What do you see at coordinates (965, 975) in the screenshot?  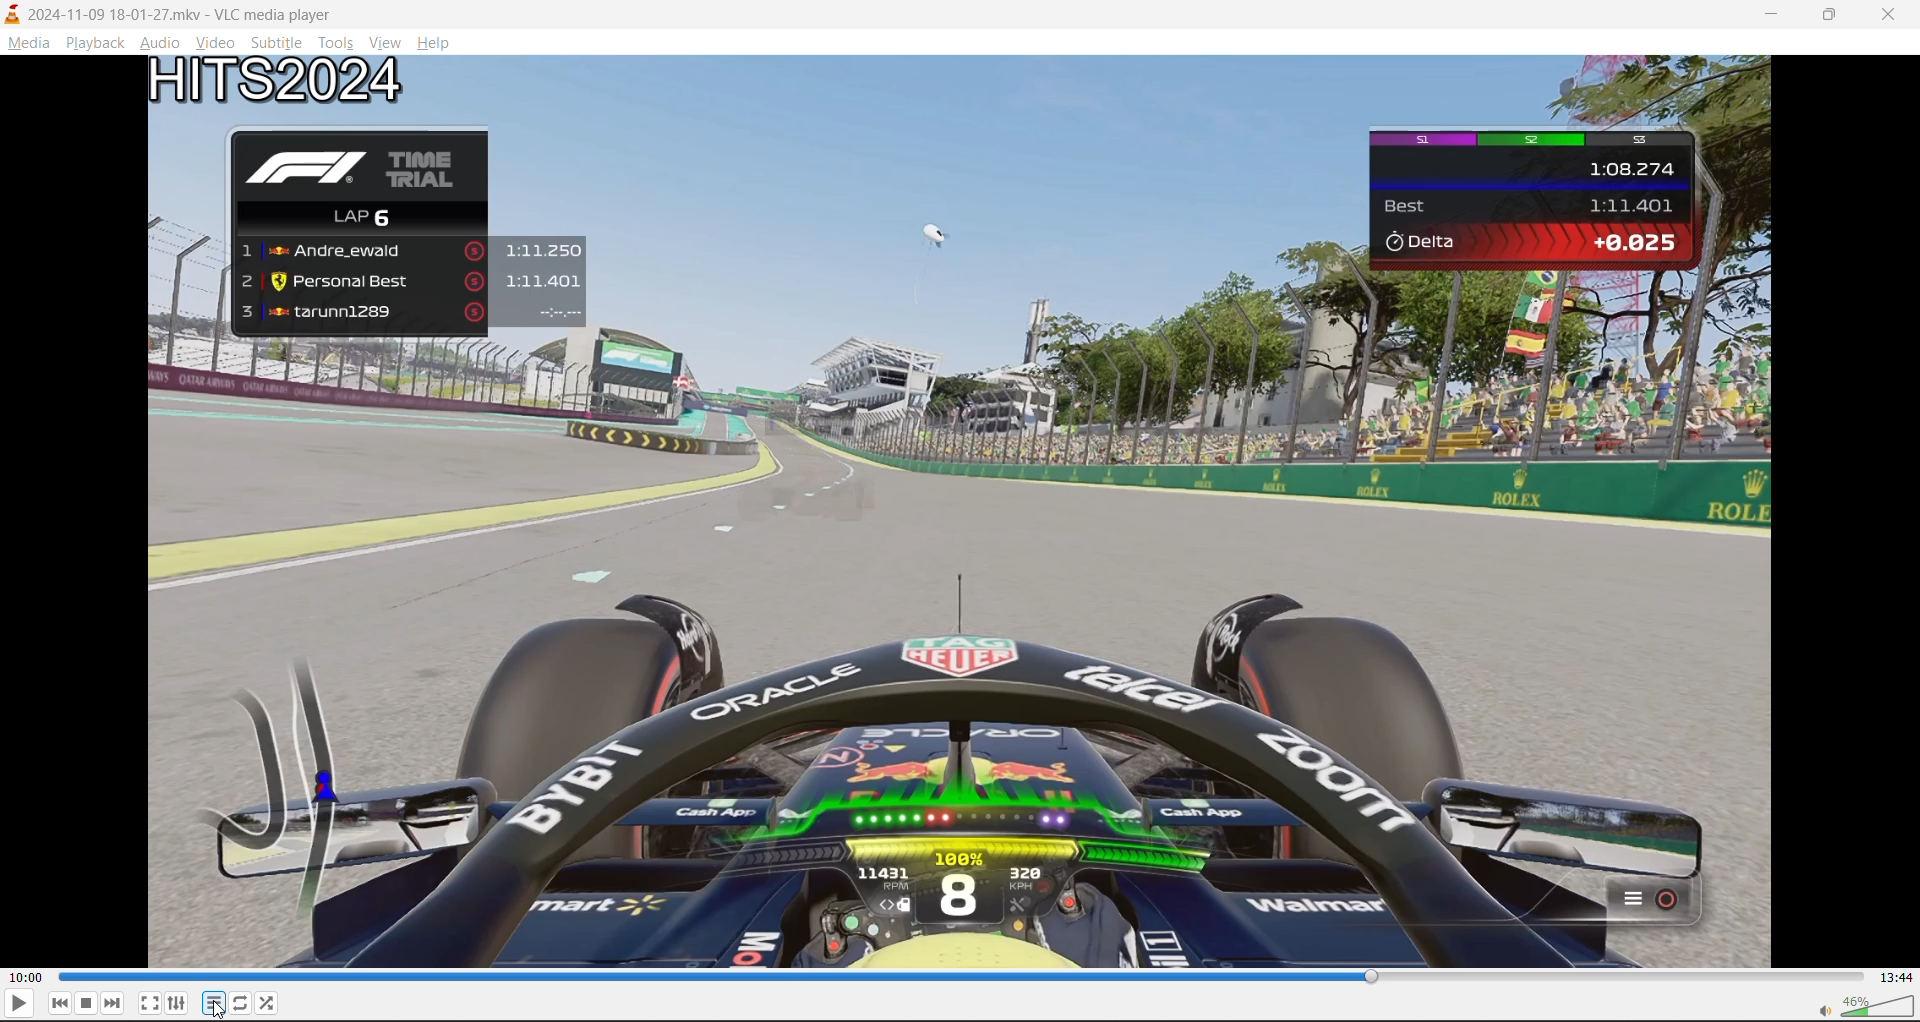 I see `track slider` at bounding box center [965, 975].